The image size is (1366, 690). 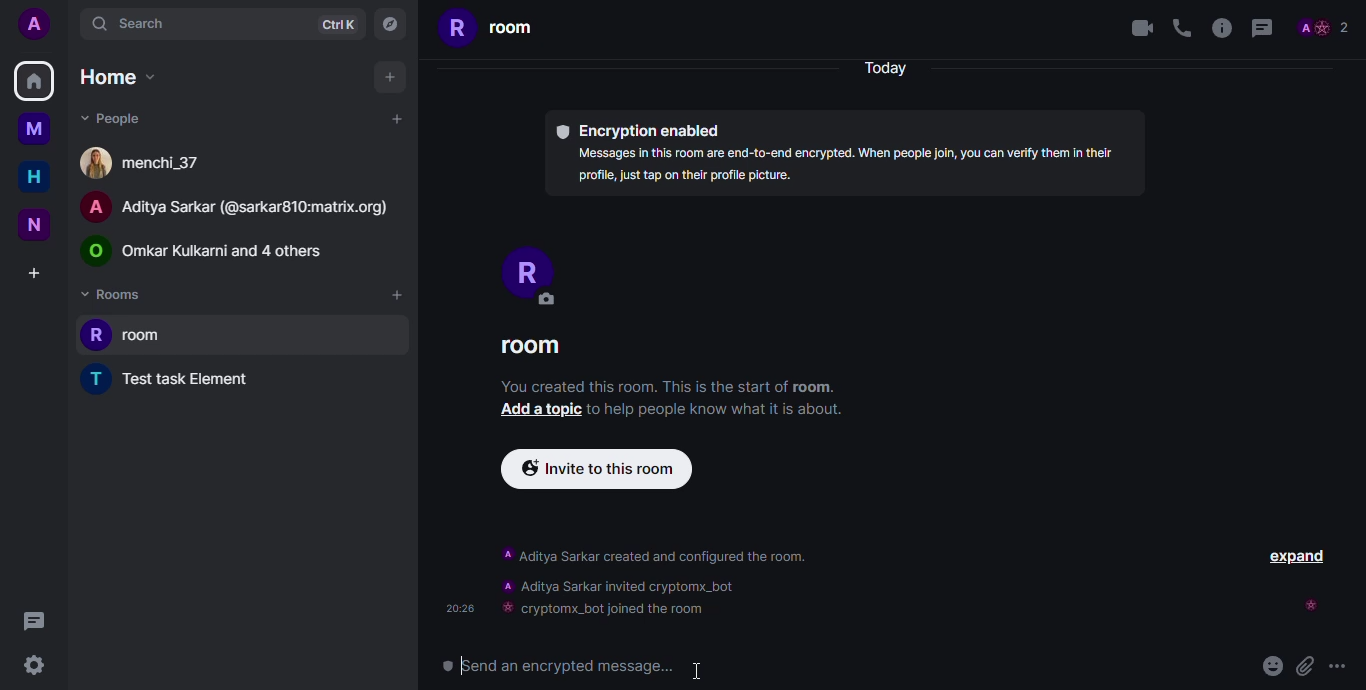 What do you see at coordinates (1311, 605) in the screenshot?
I see `seen` at bounding box center [1311, 605].